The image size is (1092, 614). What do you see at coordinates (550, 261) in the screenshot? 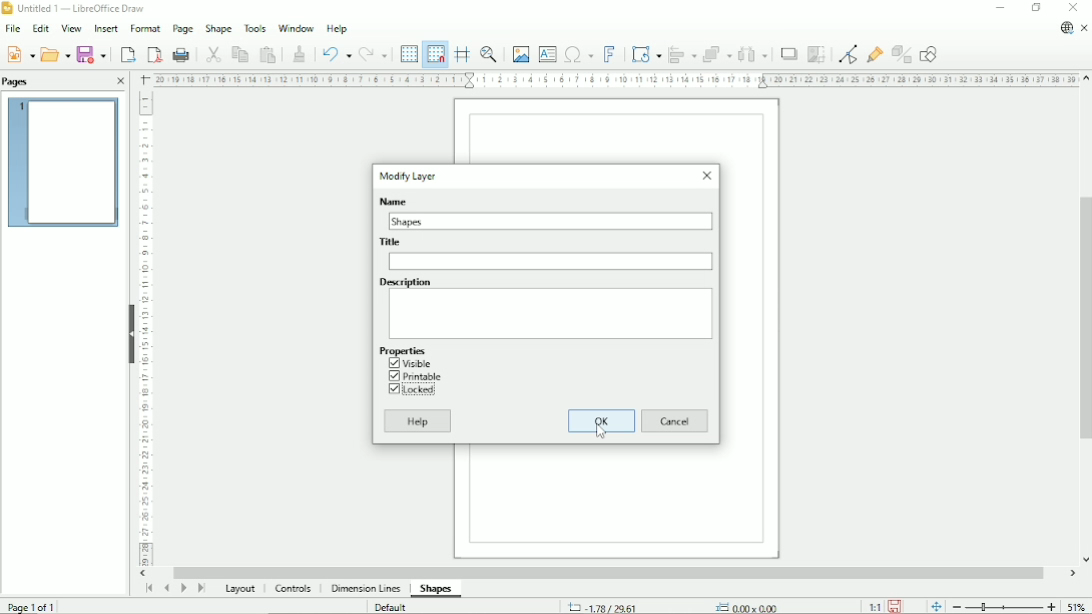
I see `Title` at bounding box center [550, 261].